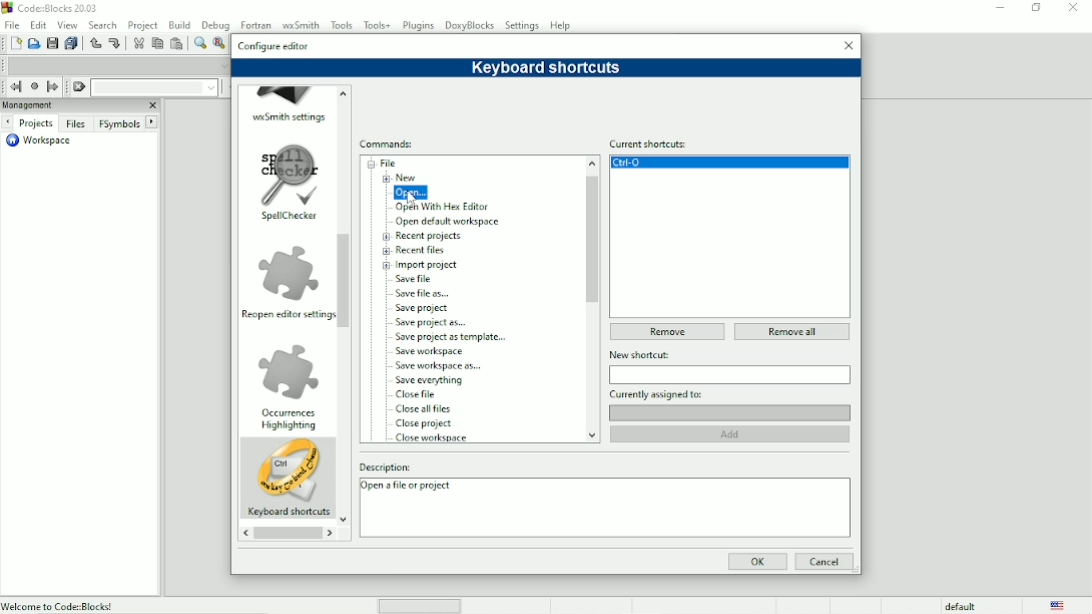 Image resolution: width=1092 pixels, height=614 pixels. I want to click on Save workspace, so click(436, 351).